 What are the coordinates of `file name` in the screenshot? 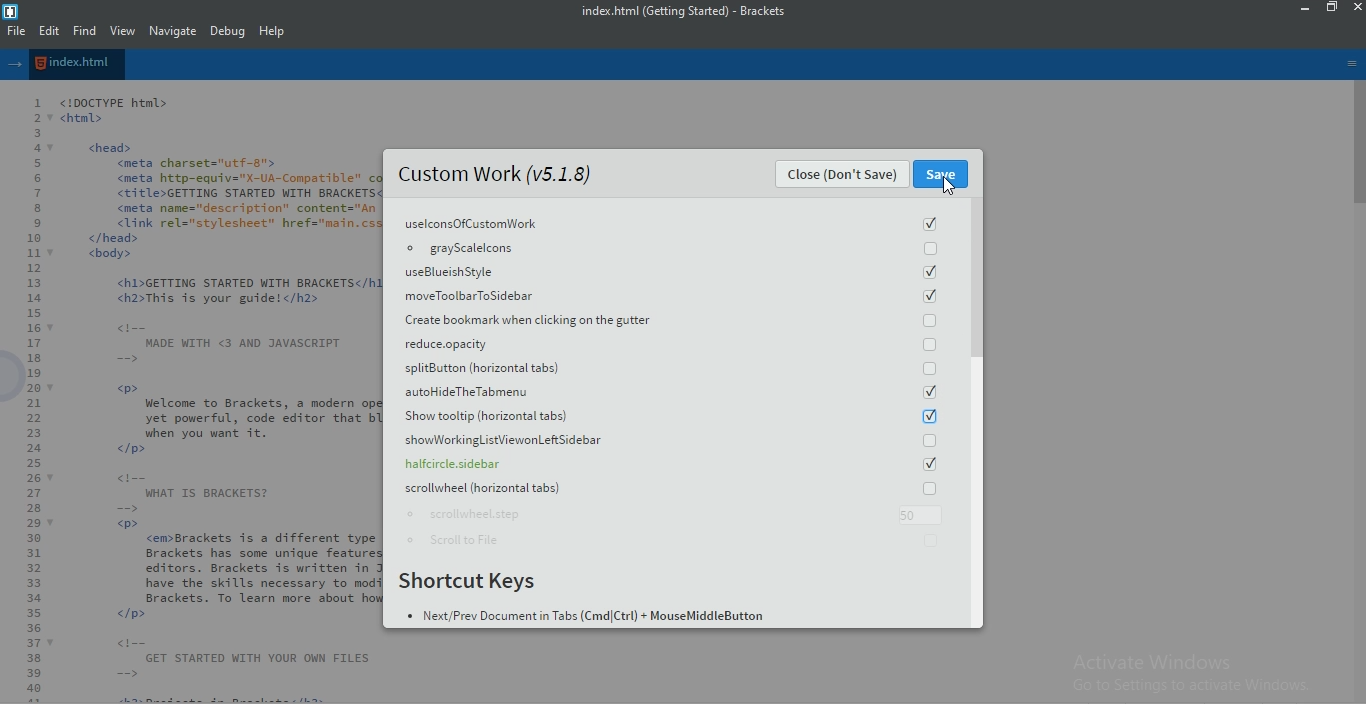 It's located at (77, 63).